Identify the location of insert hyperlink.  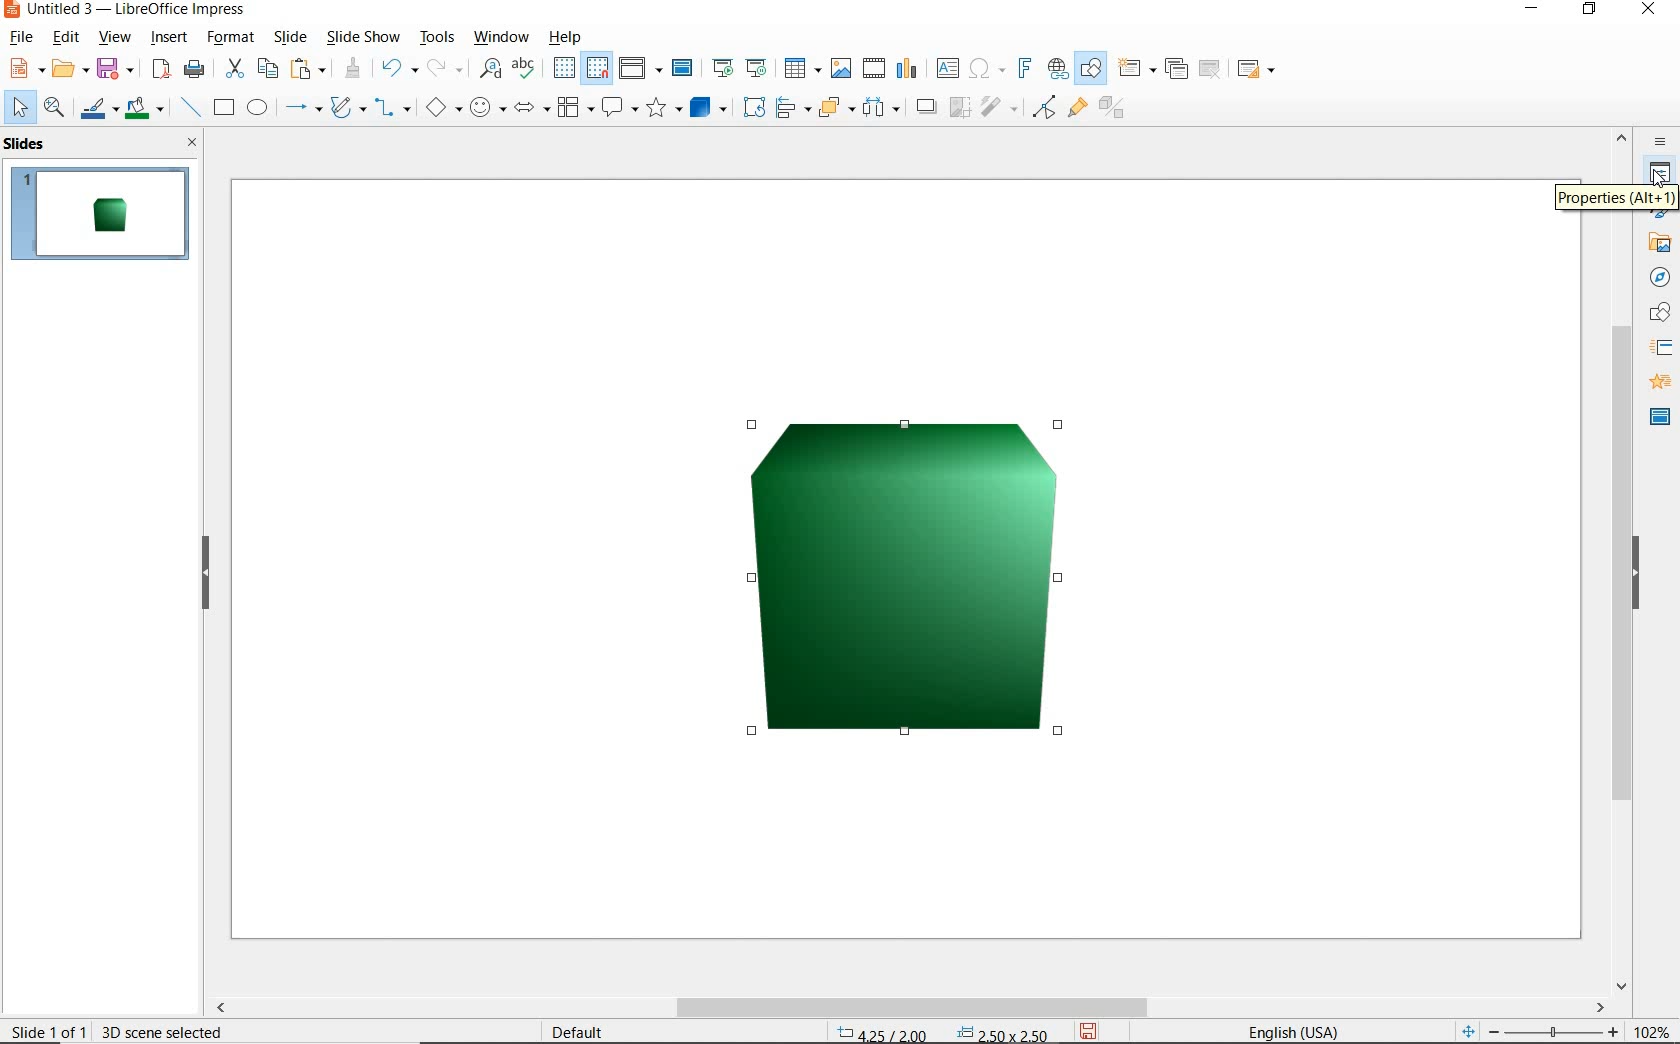
(1058, 67).